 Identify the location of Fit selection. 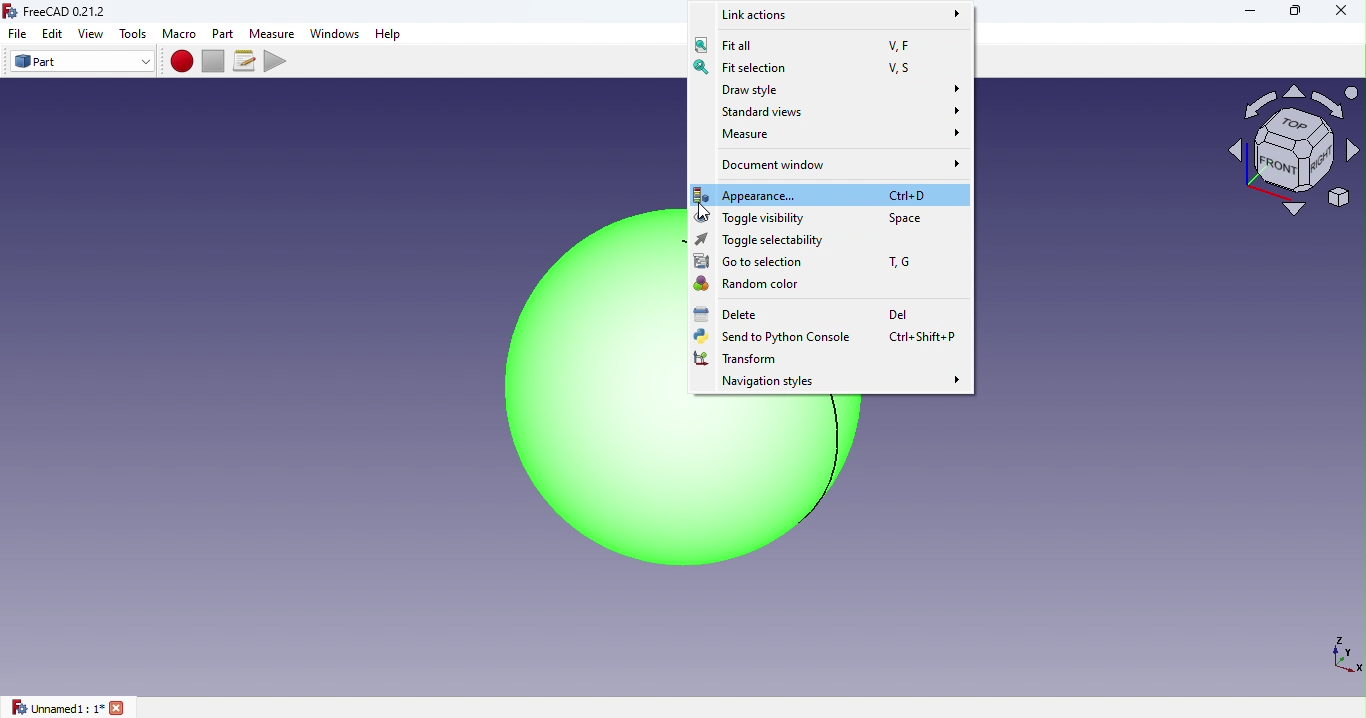
(818, 66).